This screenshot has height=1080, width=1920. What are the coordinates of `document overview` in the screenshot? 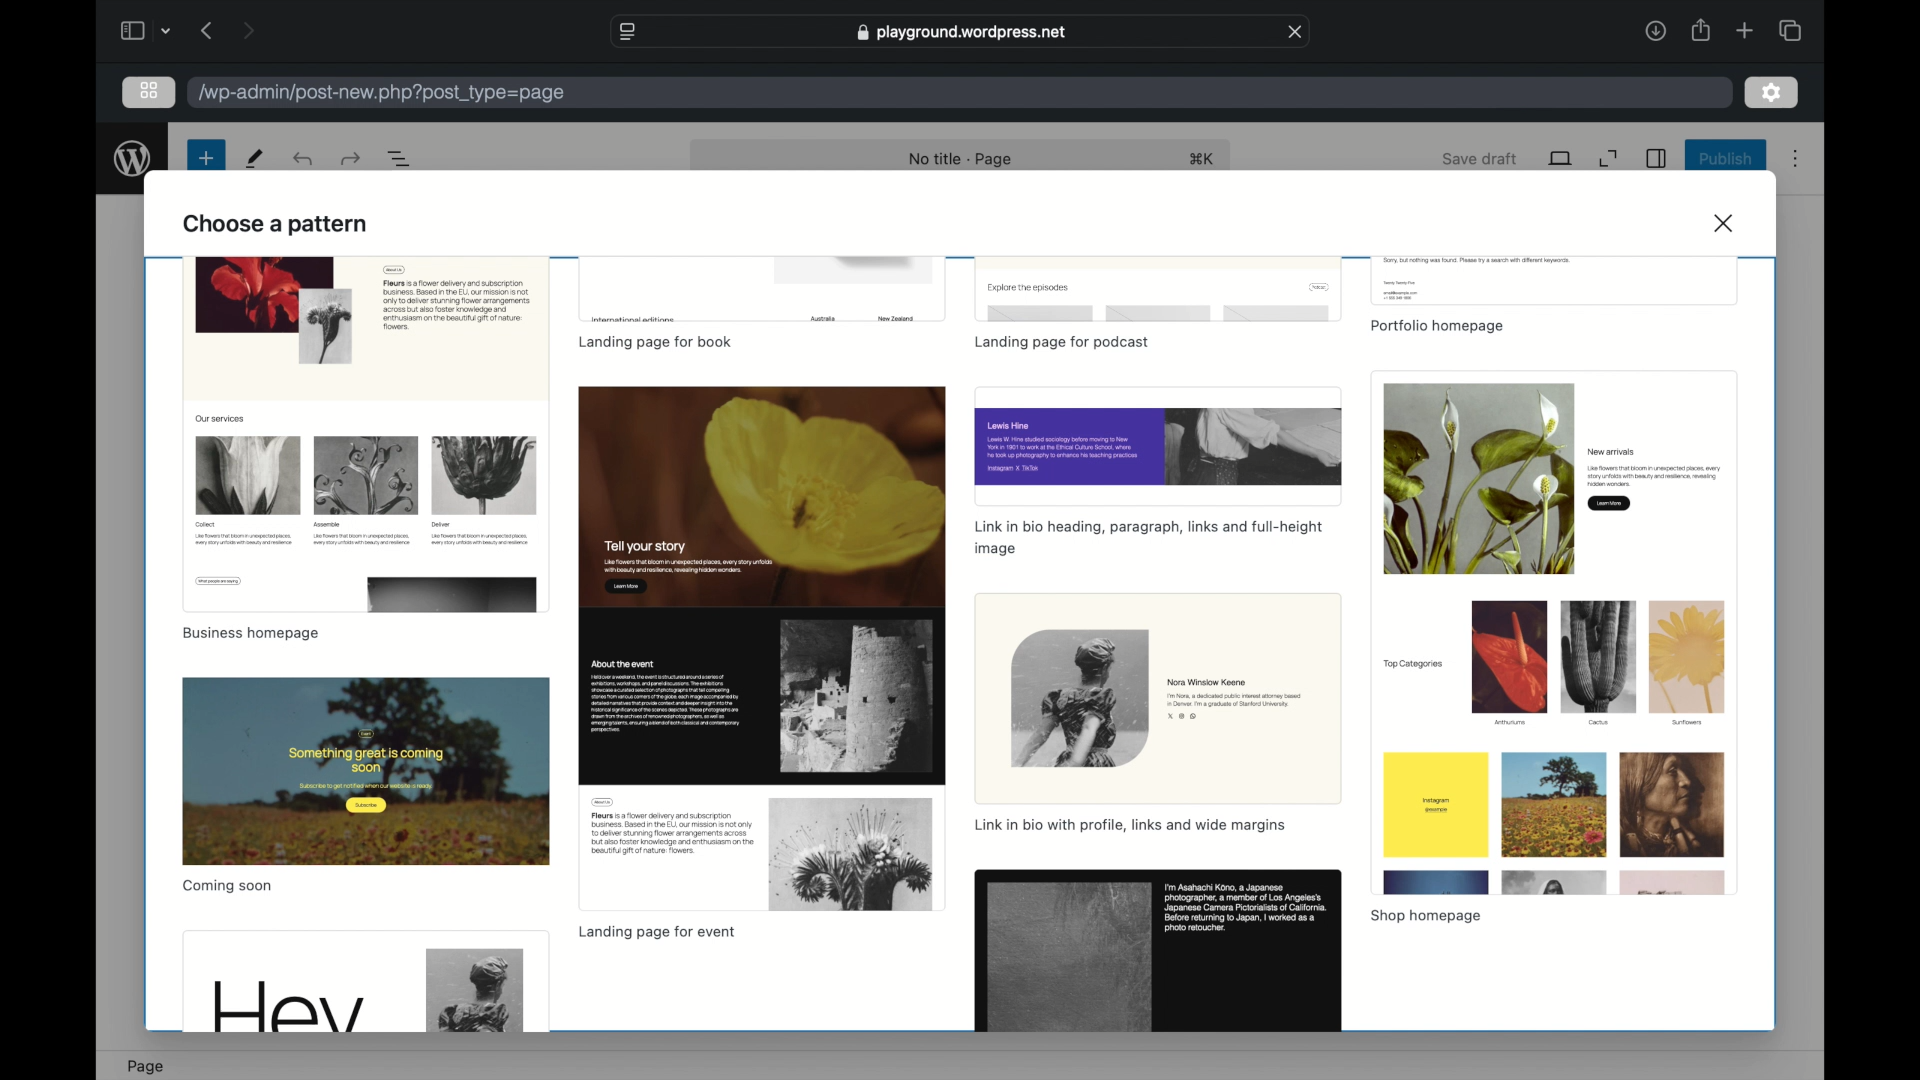 It's located at (401, 157).